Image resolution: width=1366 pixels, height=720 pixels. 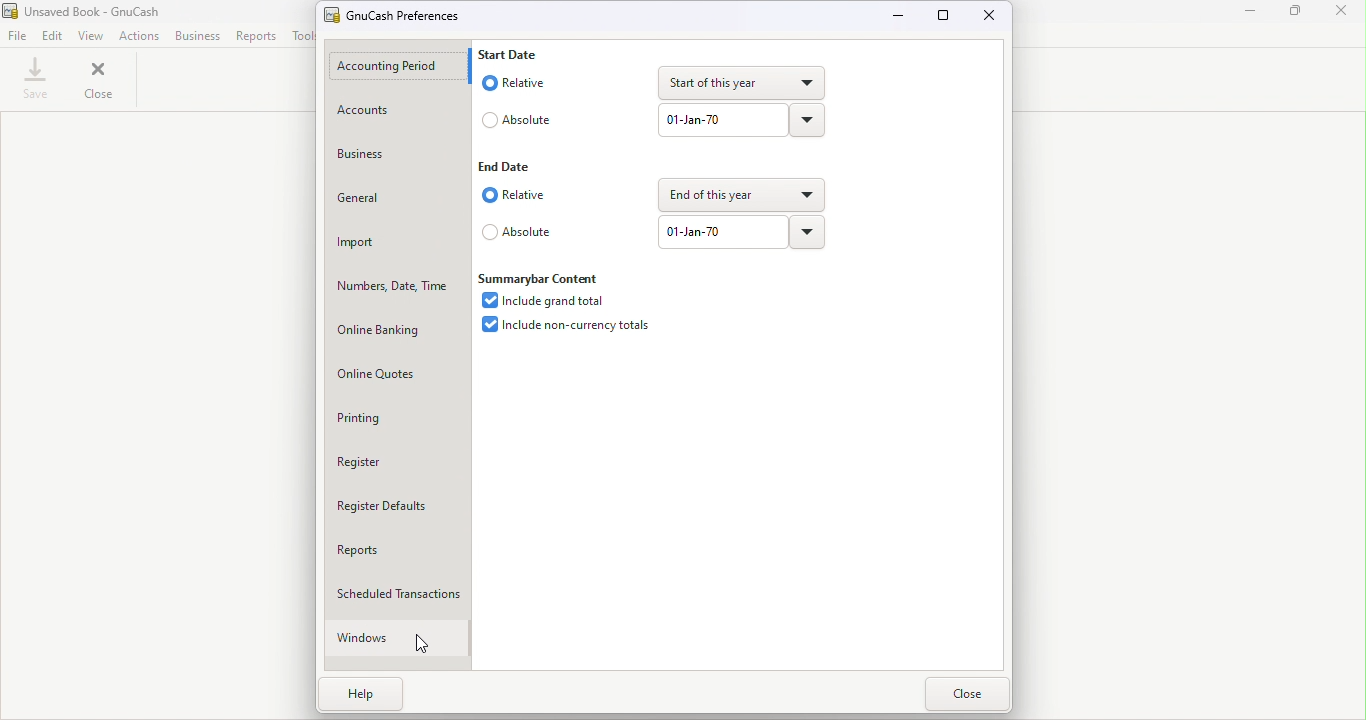 What do you see at coordinates (965, 695) in the screenshot?
I see `Close` at bounding box center [965, 695].